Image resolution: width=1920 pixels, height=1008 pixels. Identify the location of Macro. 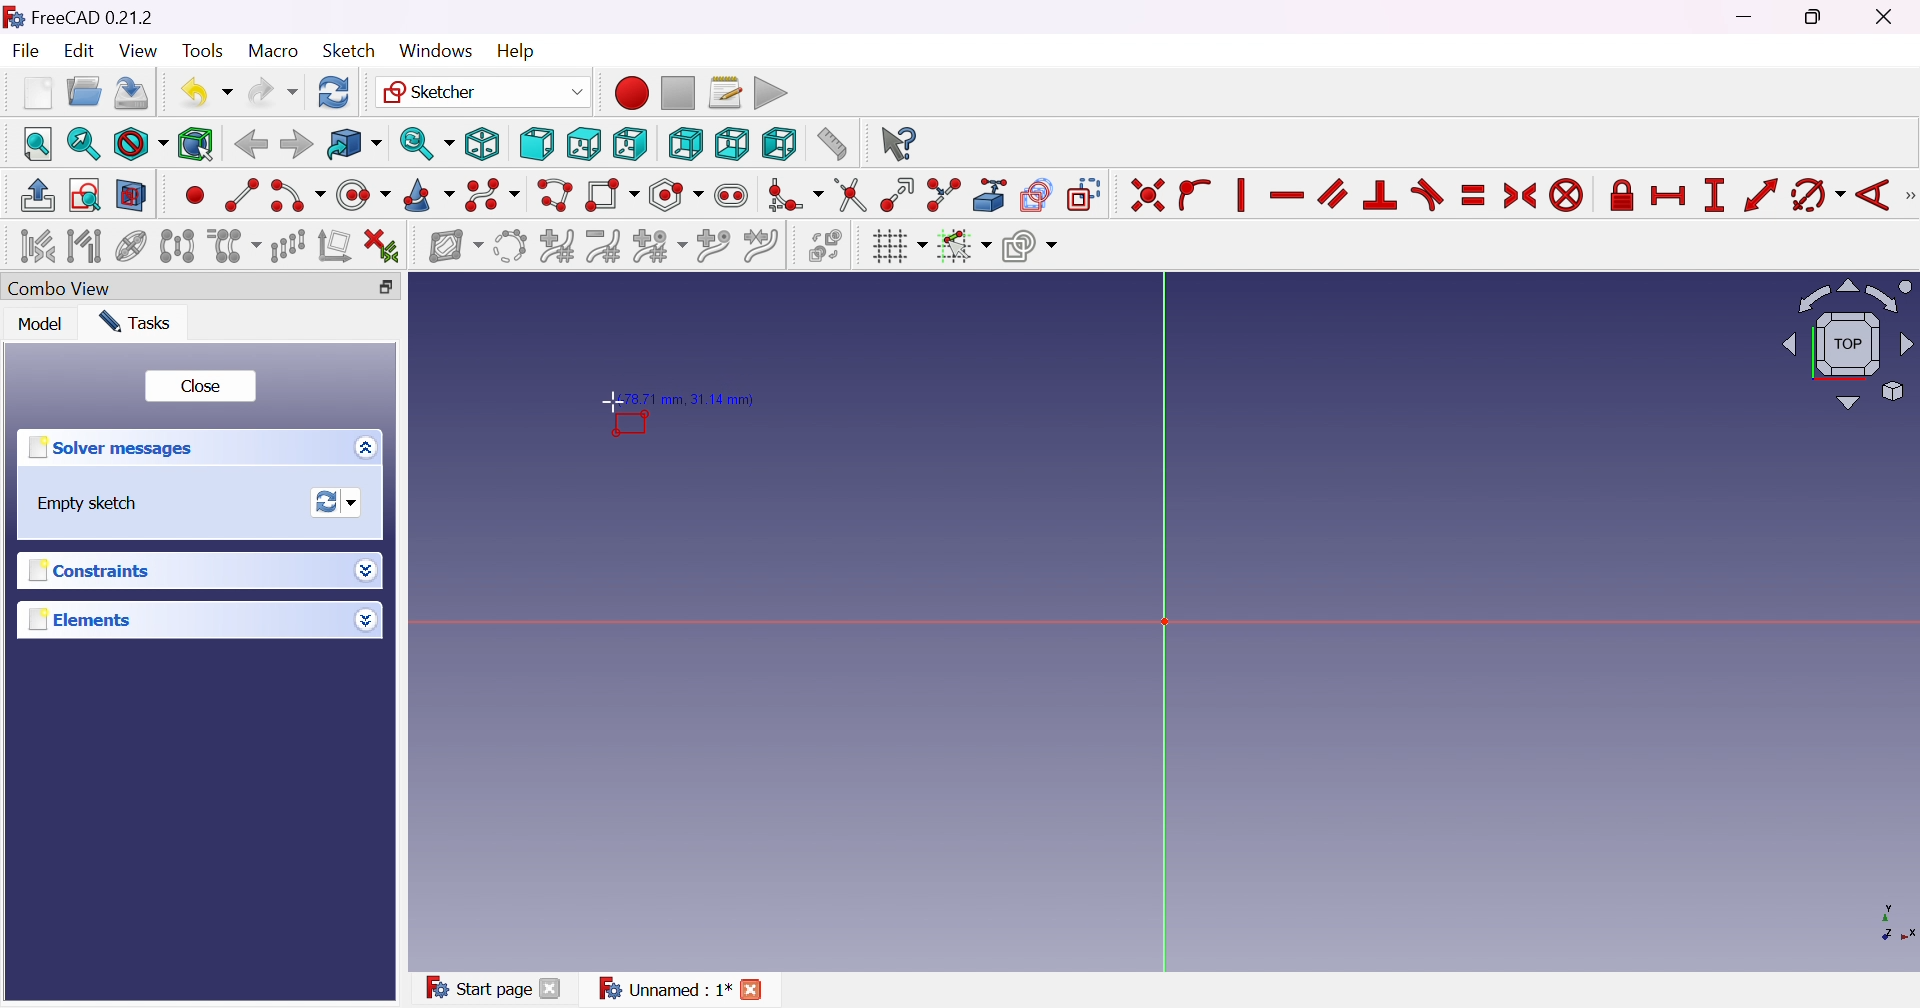
(271, 51).